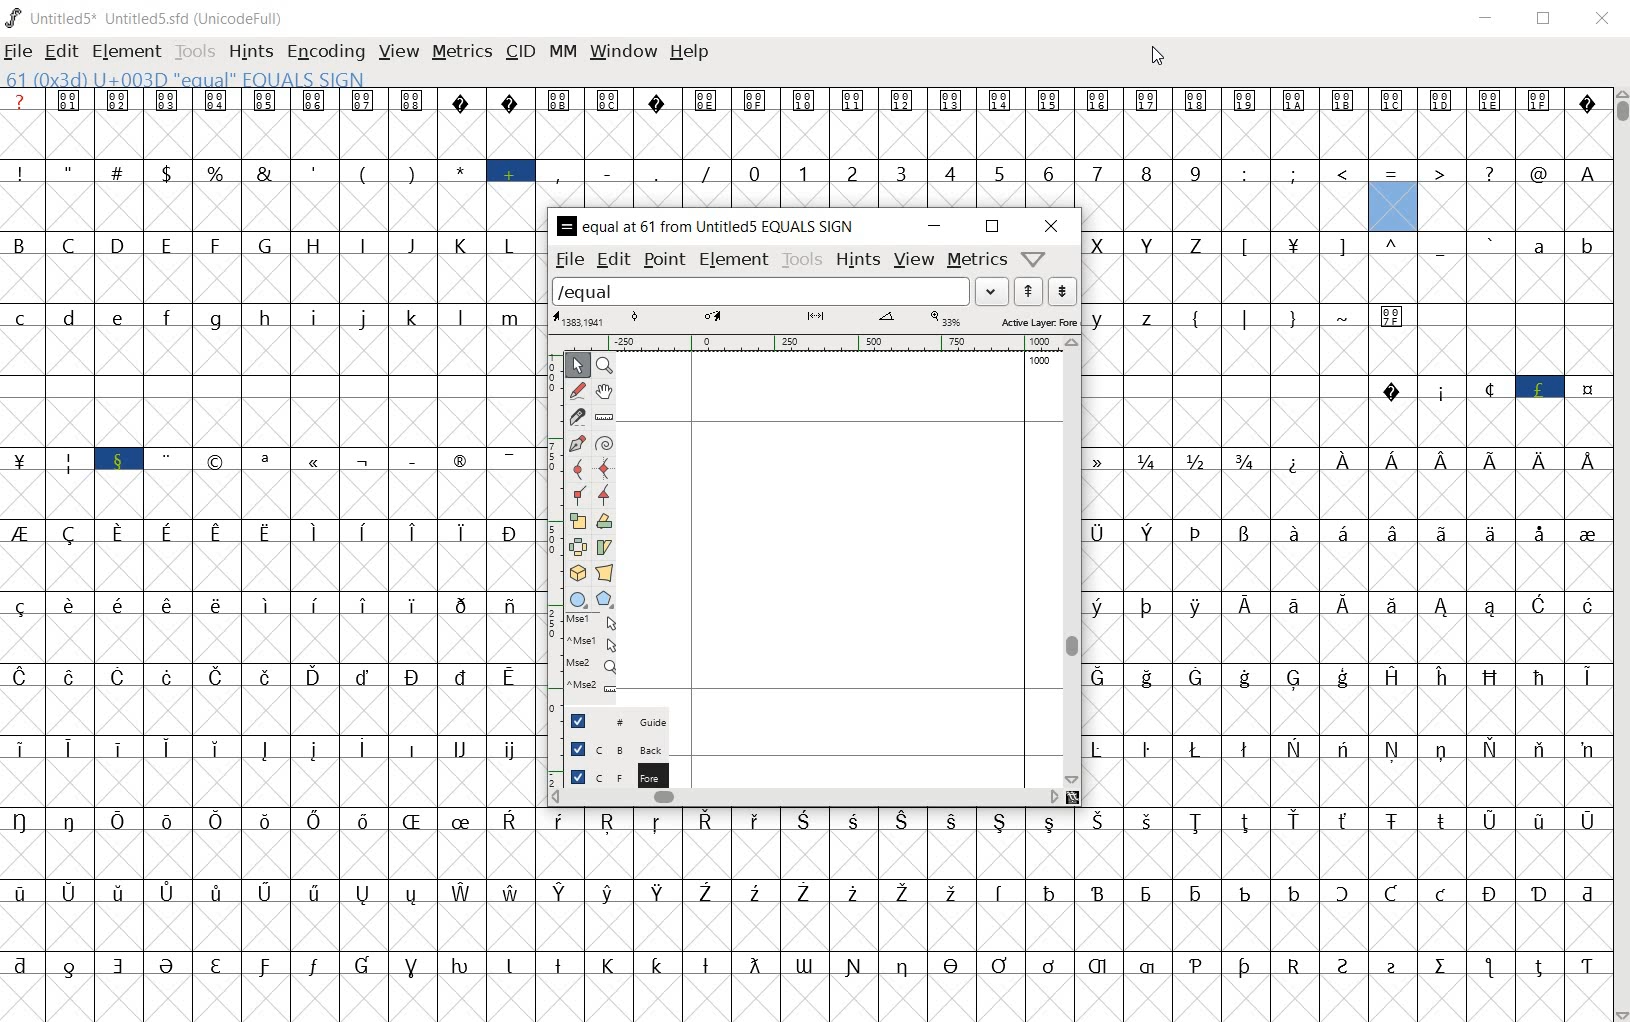 The image size is (1630, 1022). Describe the element at coordinates (577, 469) in the screenshot. I see `add a curve point` at that location.